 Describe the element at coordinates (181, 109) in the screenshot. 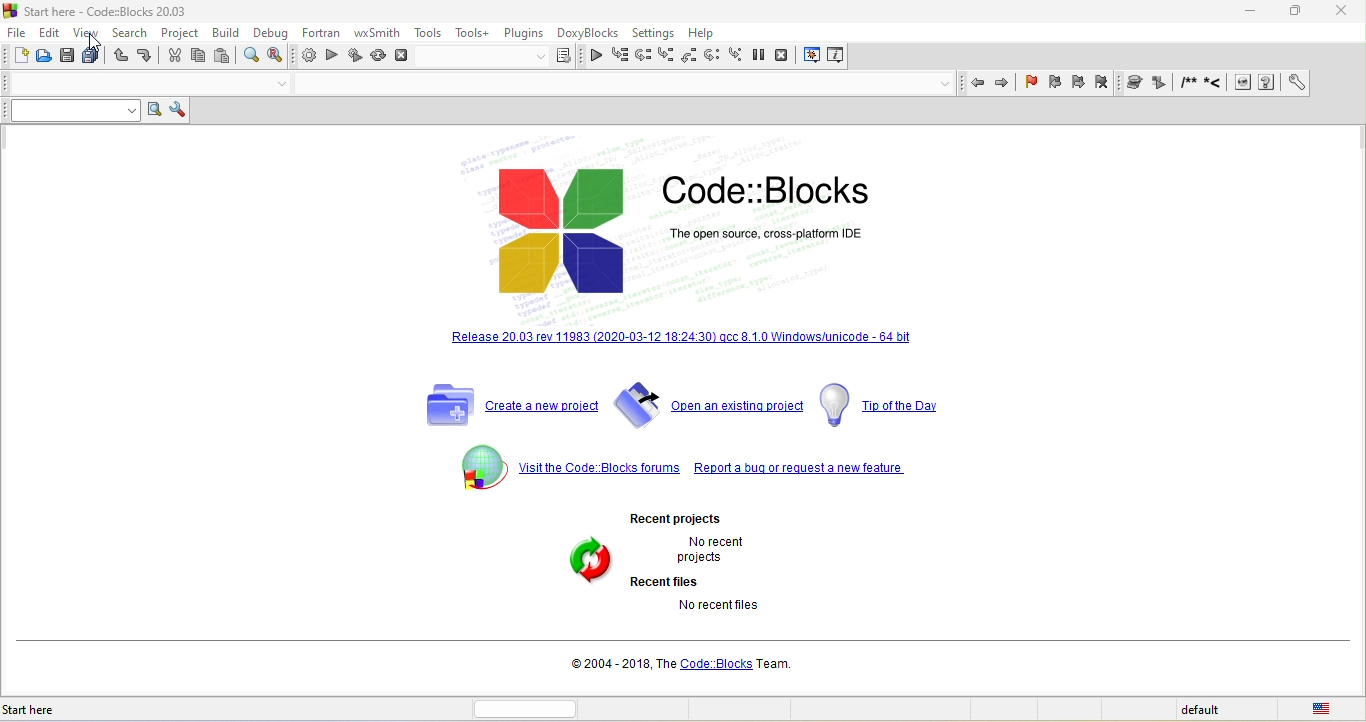

I see `show option window` at that location.